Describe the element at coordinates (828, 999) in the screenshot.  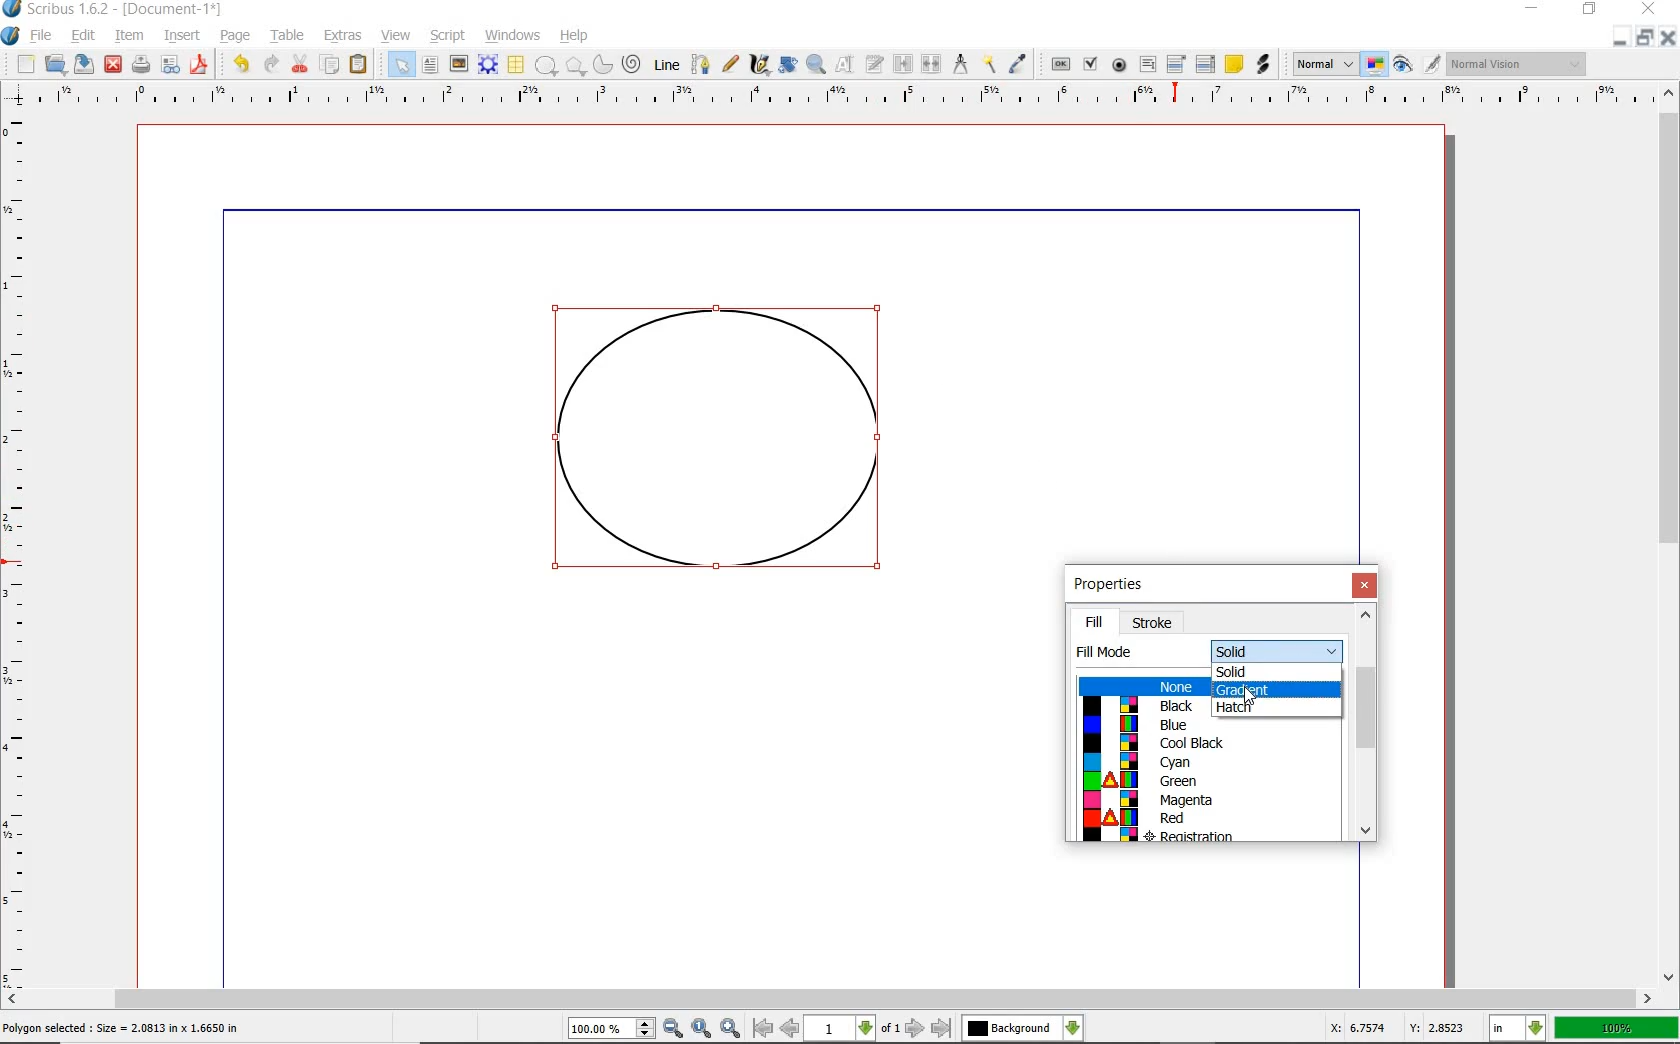
I see `SCROLLBAR` at that location.